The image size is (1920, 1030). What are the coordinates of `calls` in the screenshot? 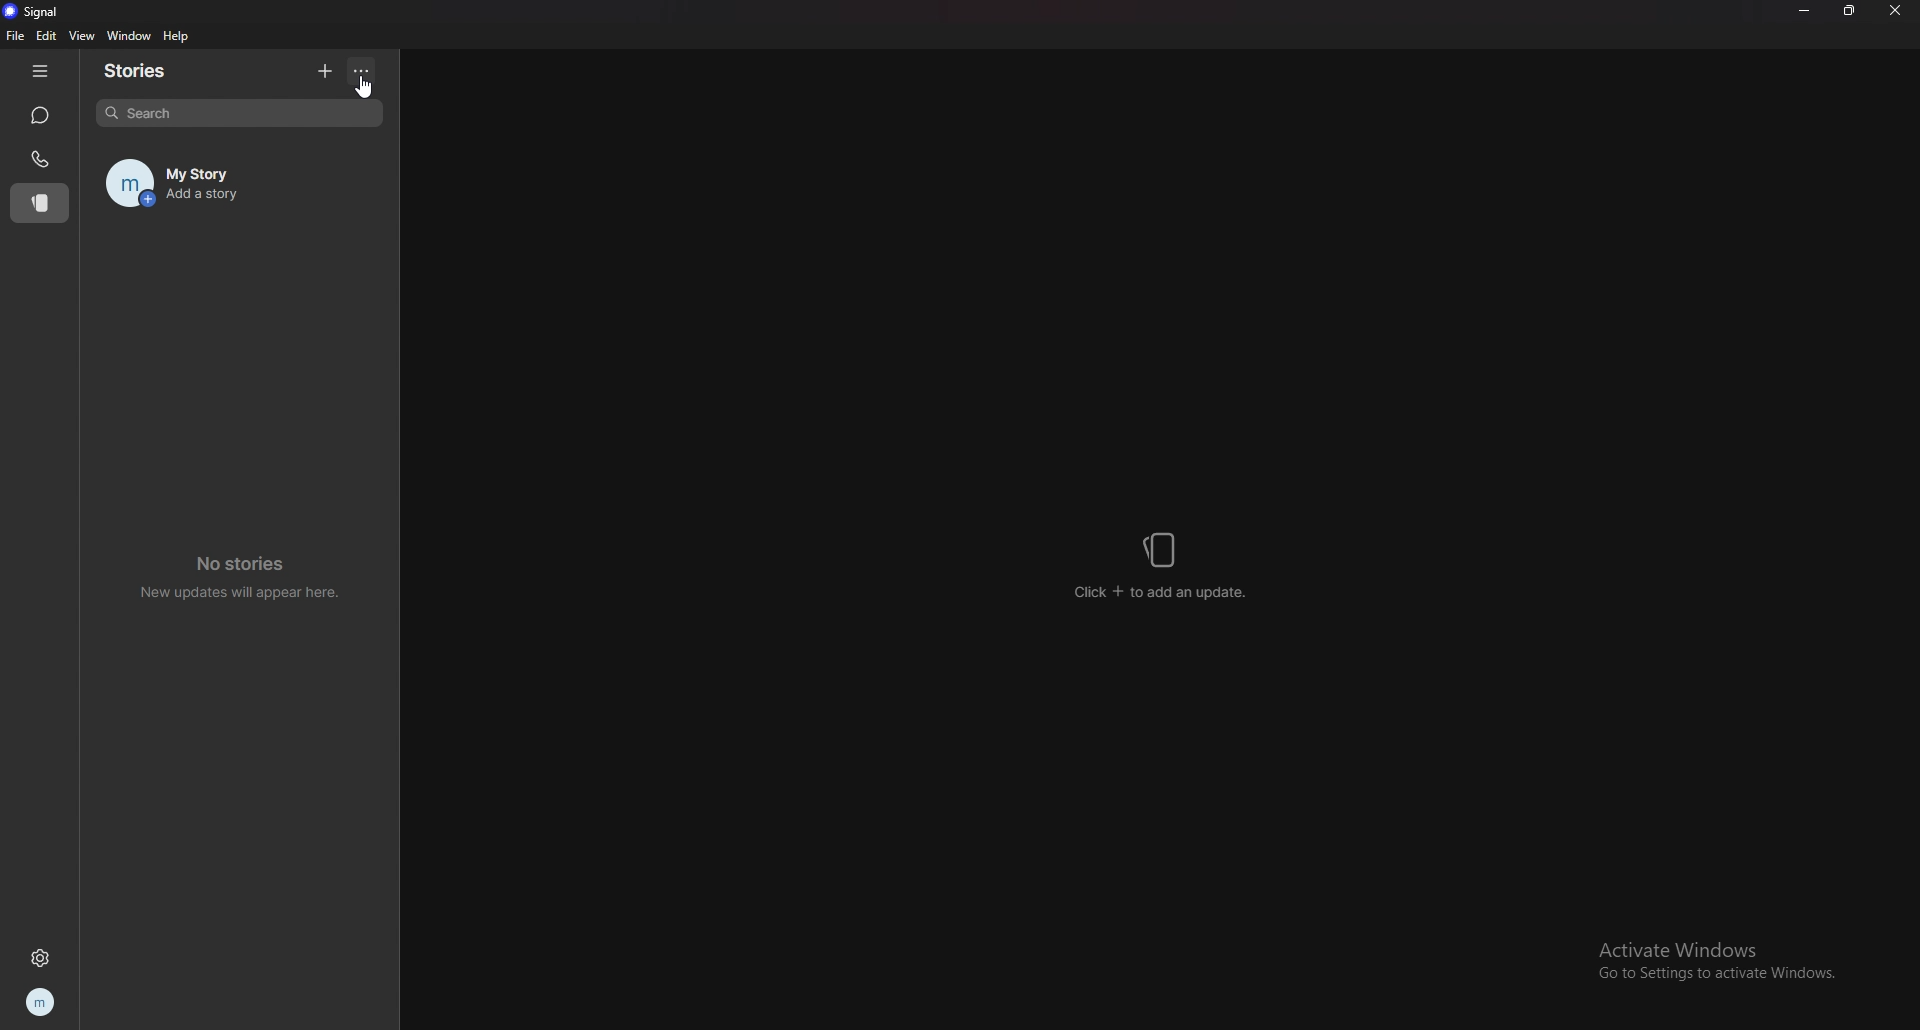 It's located at (39, 159).